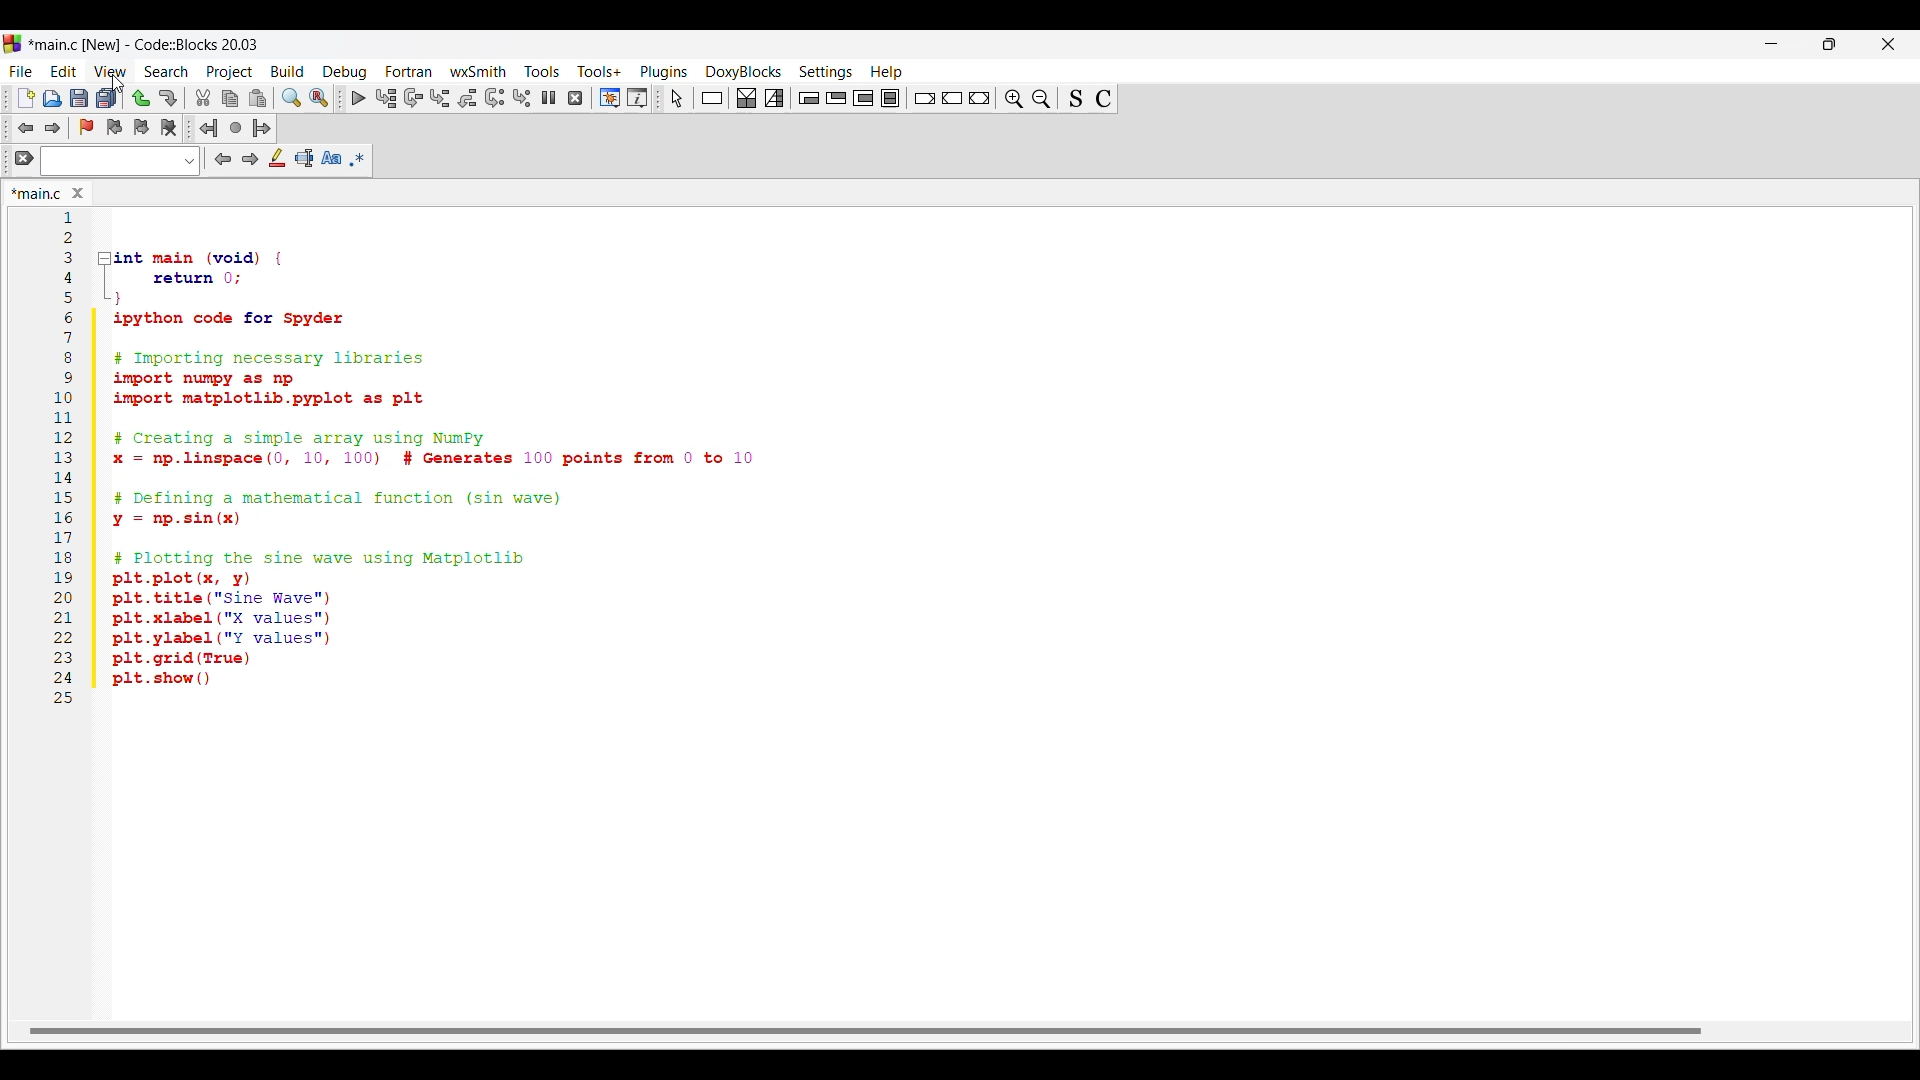 The image size is (1920, 1080). I want to click on Jump forward, so click(262, 128).